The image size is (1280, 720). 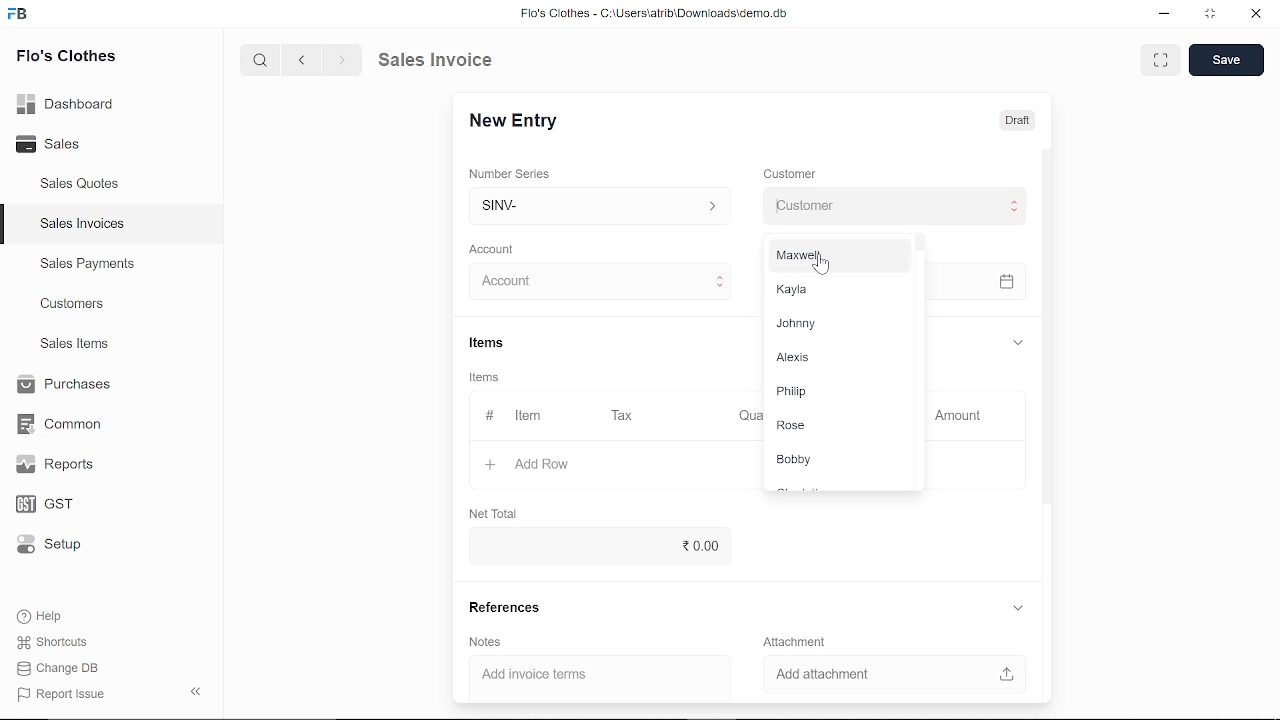 What do you see at coordinates (42, 616) in the screenshot?
I see `Help` at bounding box center [42, 616].